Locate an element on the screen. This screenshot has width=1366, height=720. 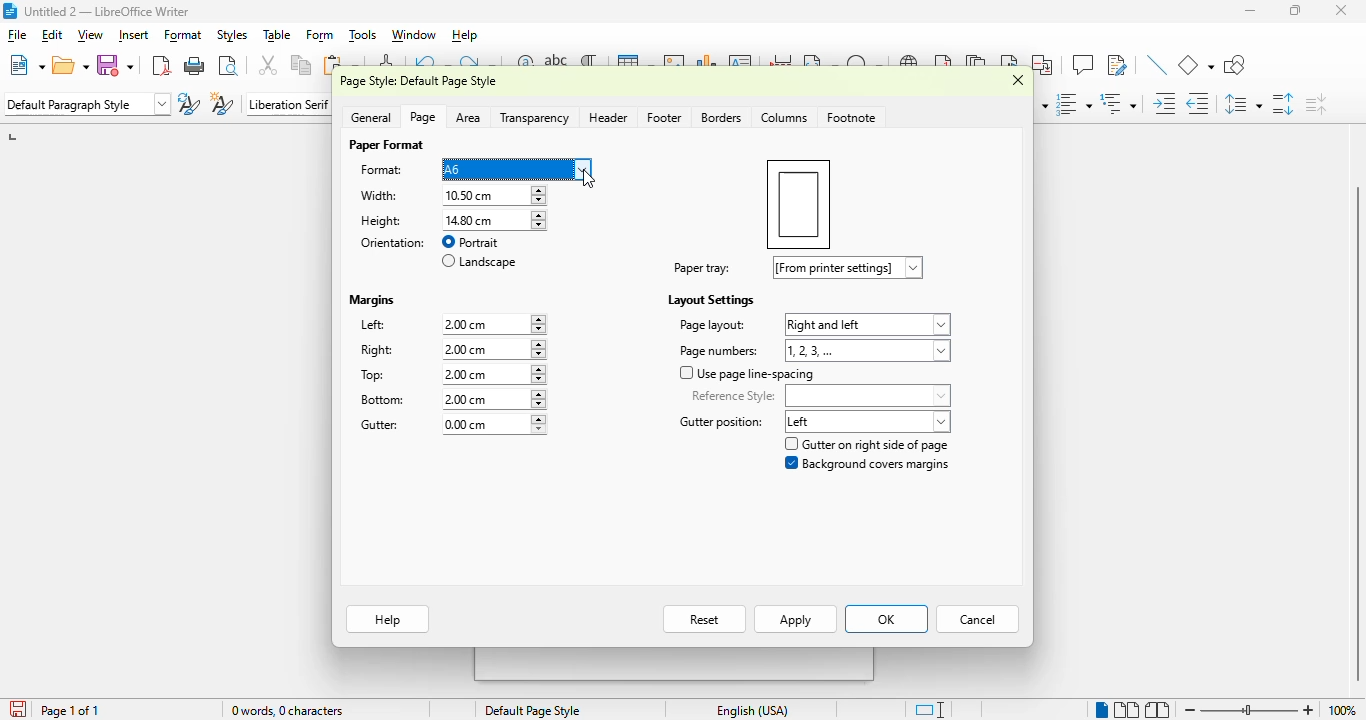
page style is located at coordinates (531, 710).